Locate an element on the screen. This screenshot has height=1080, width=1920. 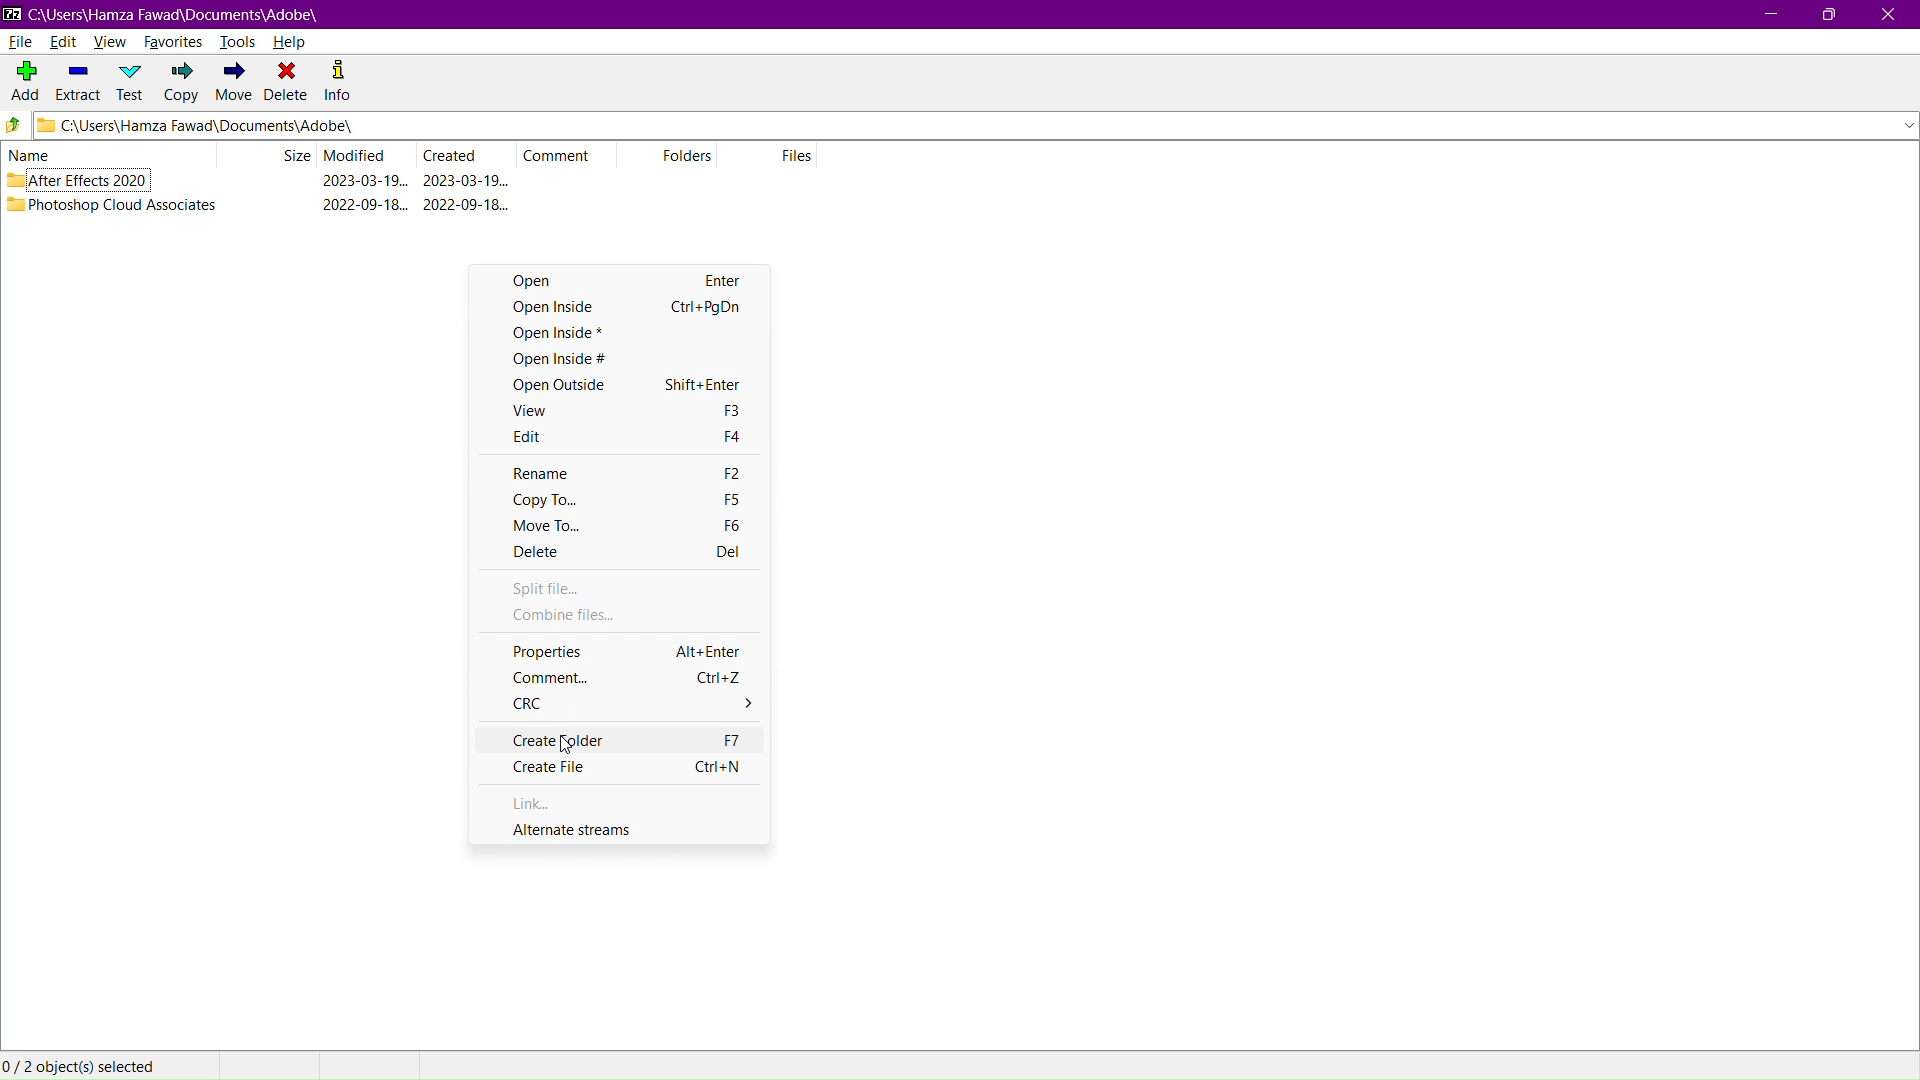
Favorites is located at coordinates (175, 40).